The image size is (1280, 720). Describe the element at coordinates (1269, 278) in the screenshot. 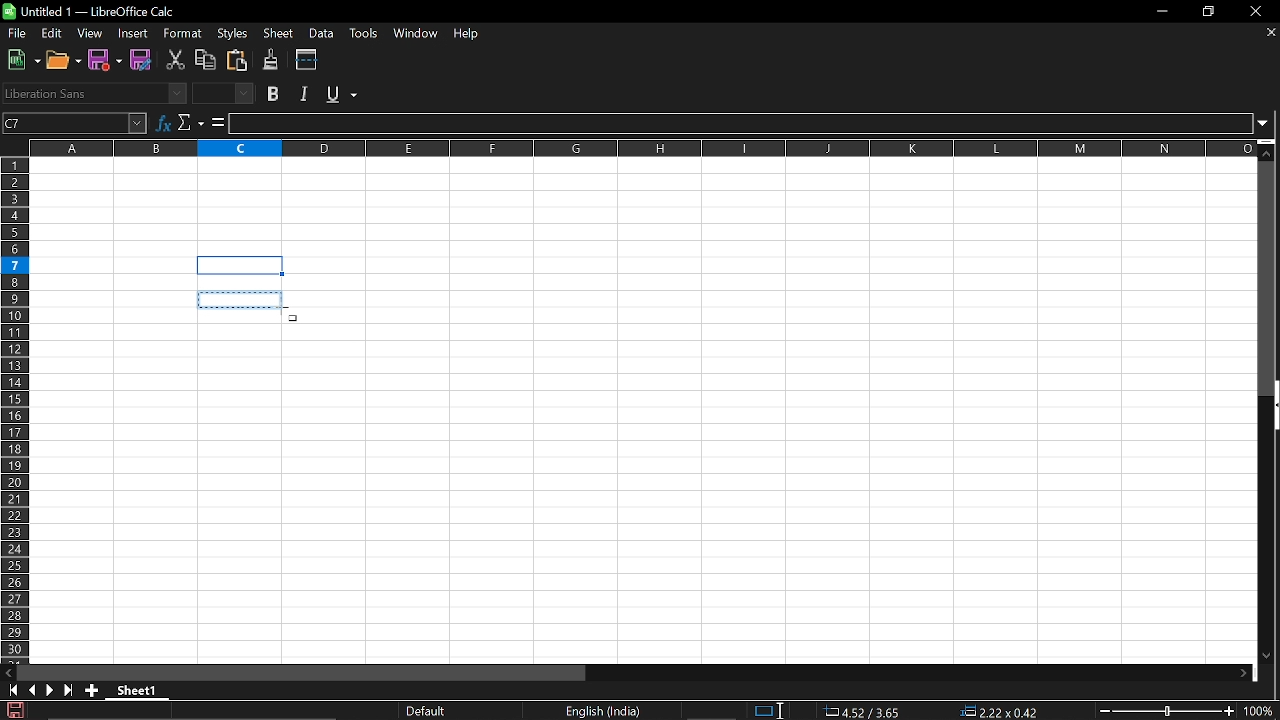

I see `Vertical scrollbar` at that location.